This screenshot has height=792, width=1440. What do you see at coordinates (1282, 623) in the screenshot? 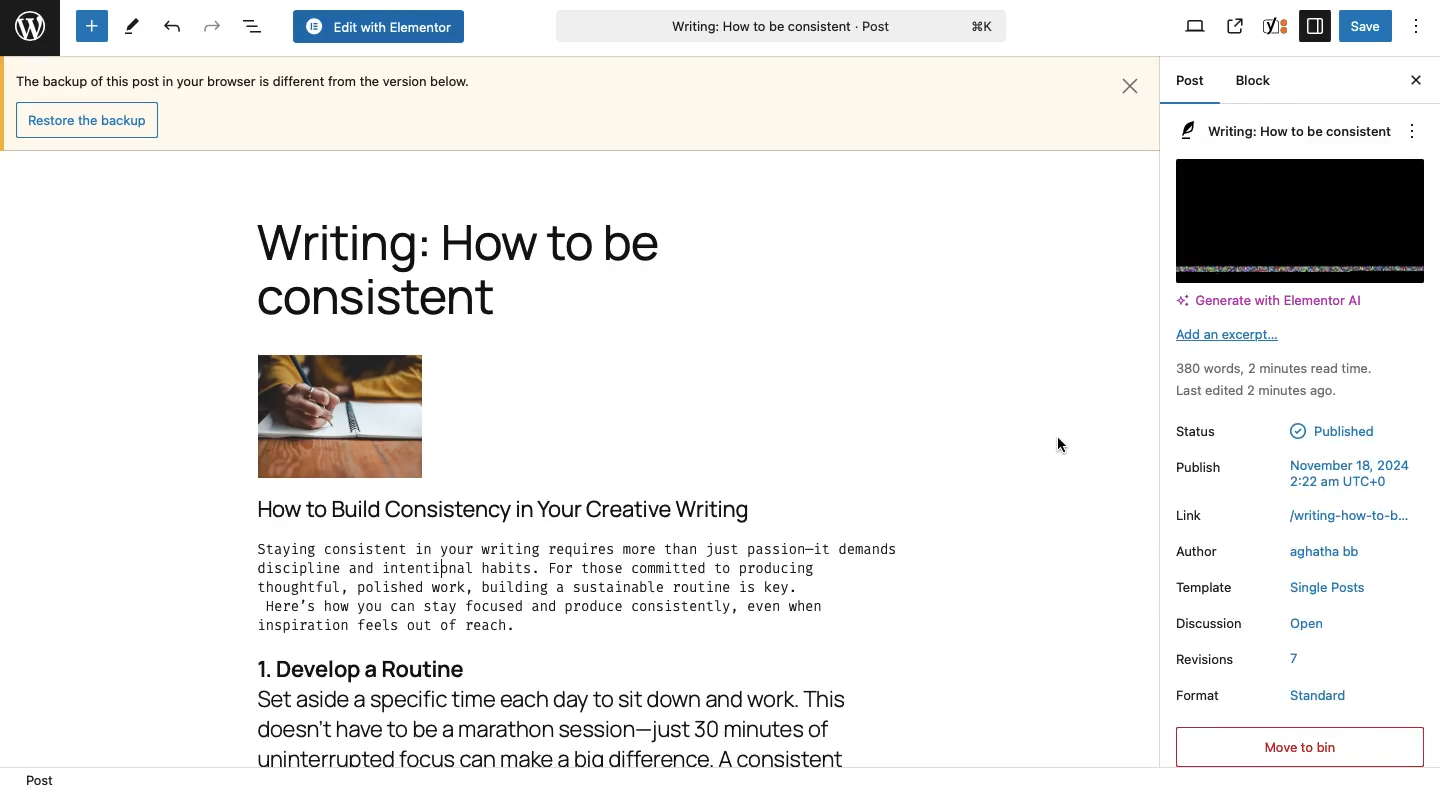
I see `Discussion Open` at bounding box center [1282, 623].